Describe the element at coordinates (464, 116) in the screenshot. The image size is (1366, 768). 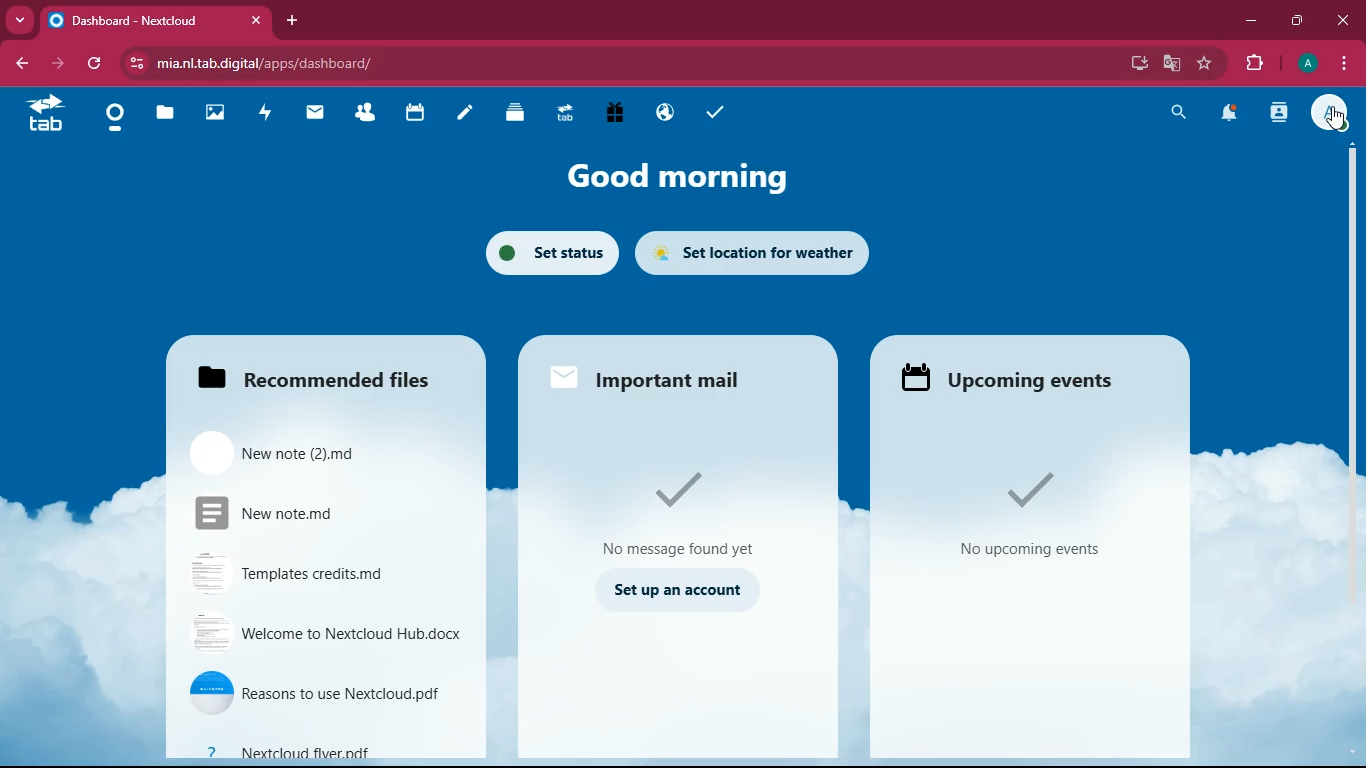
I see `notes` at that location.